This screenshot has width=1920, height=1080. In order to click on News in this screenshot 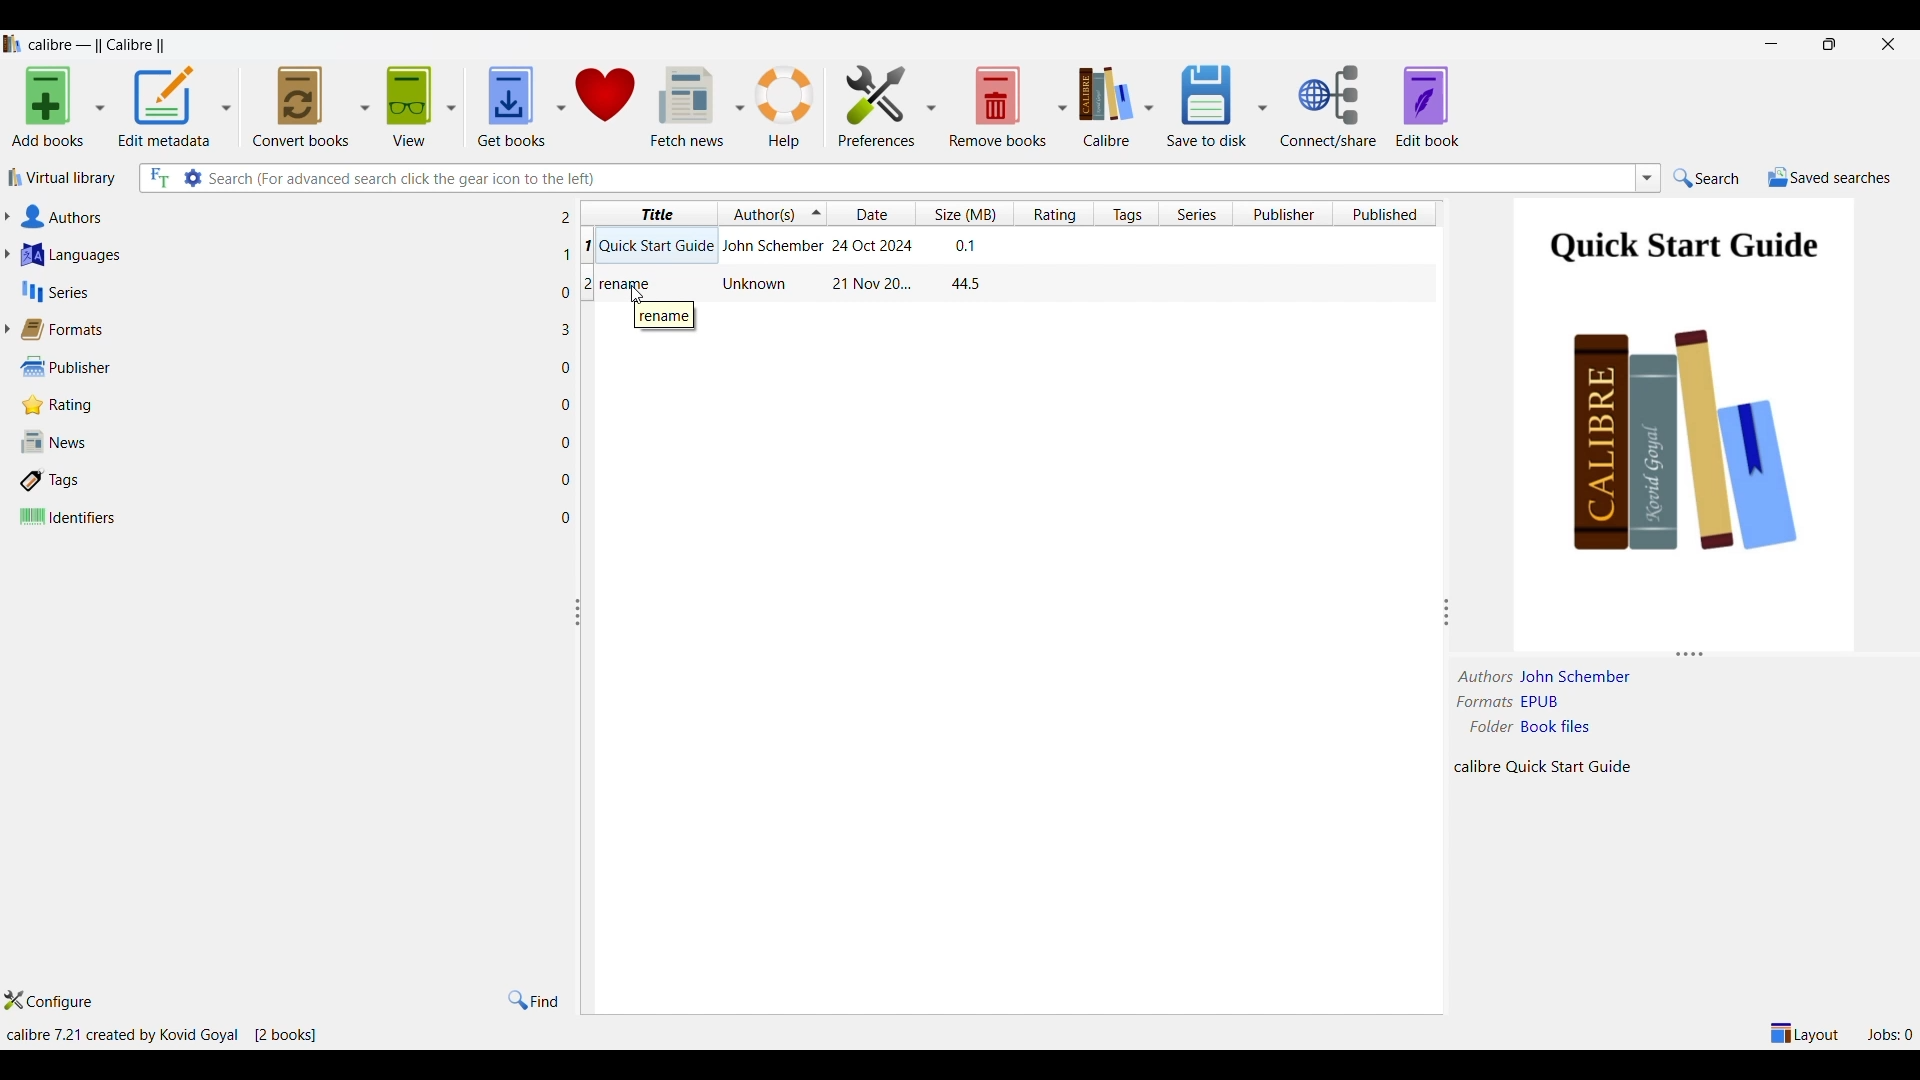, I will do `click(283, 441)`.